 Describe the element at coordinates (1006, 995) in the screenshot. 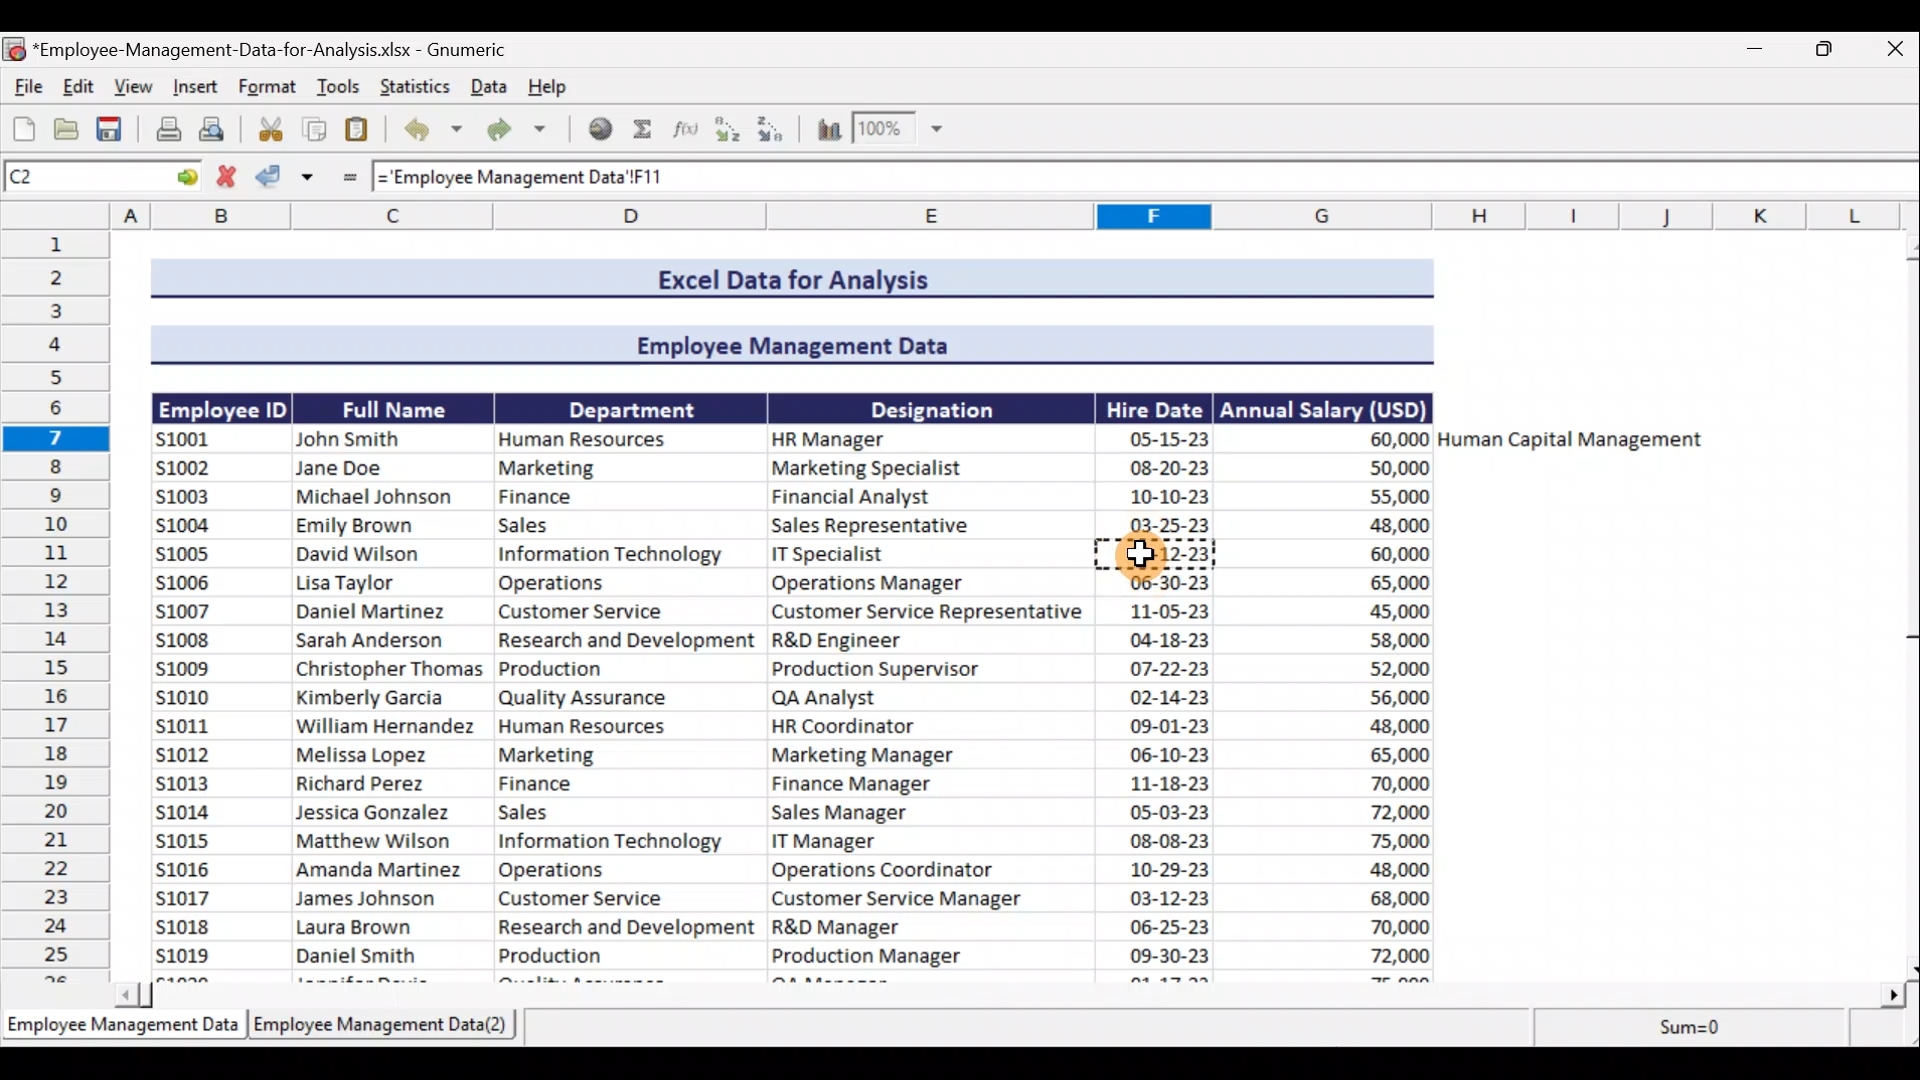

I see `Scroll bar` at that location.